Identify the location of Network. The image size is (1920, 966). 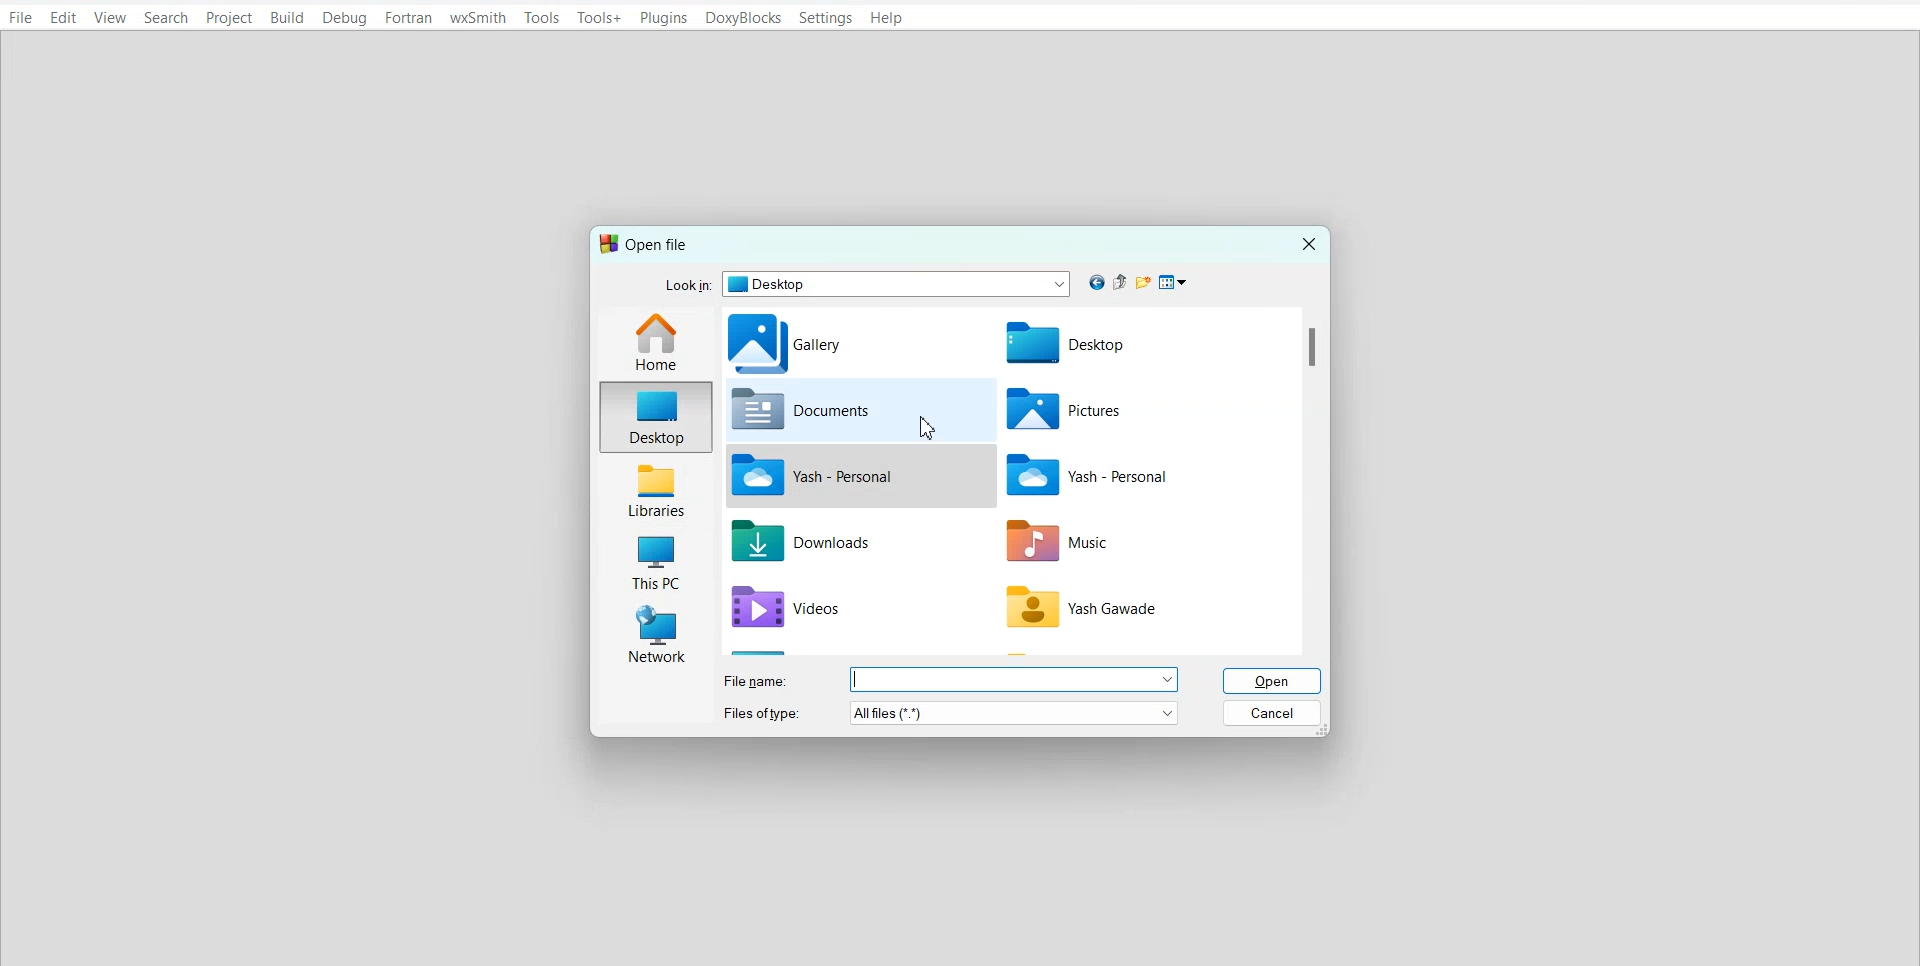
(647, 634).